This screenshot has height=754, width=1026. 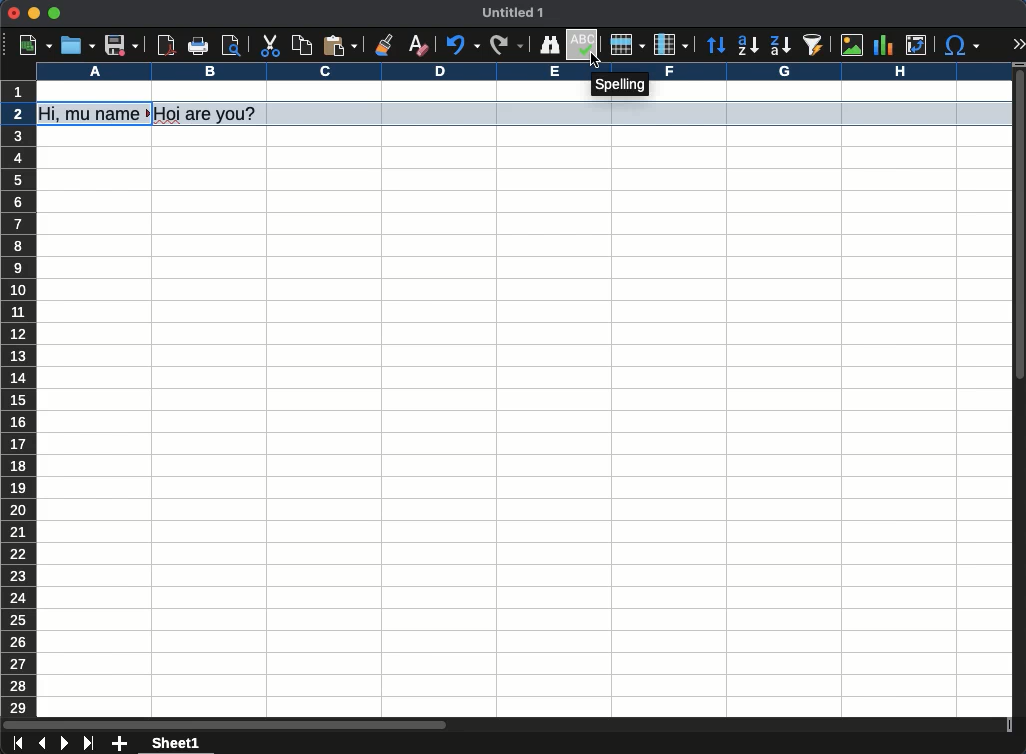 I want to click on sheet 1, so click(x=177, y=744).